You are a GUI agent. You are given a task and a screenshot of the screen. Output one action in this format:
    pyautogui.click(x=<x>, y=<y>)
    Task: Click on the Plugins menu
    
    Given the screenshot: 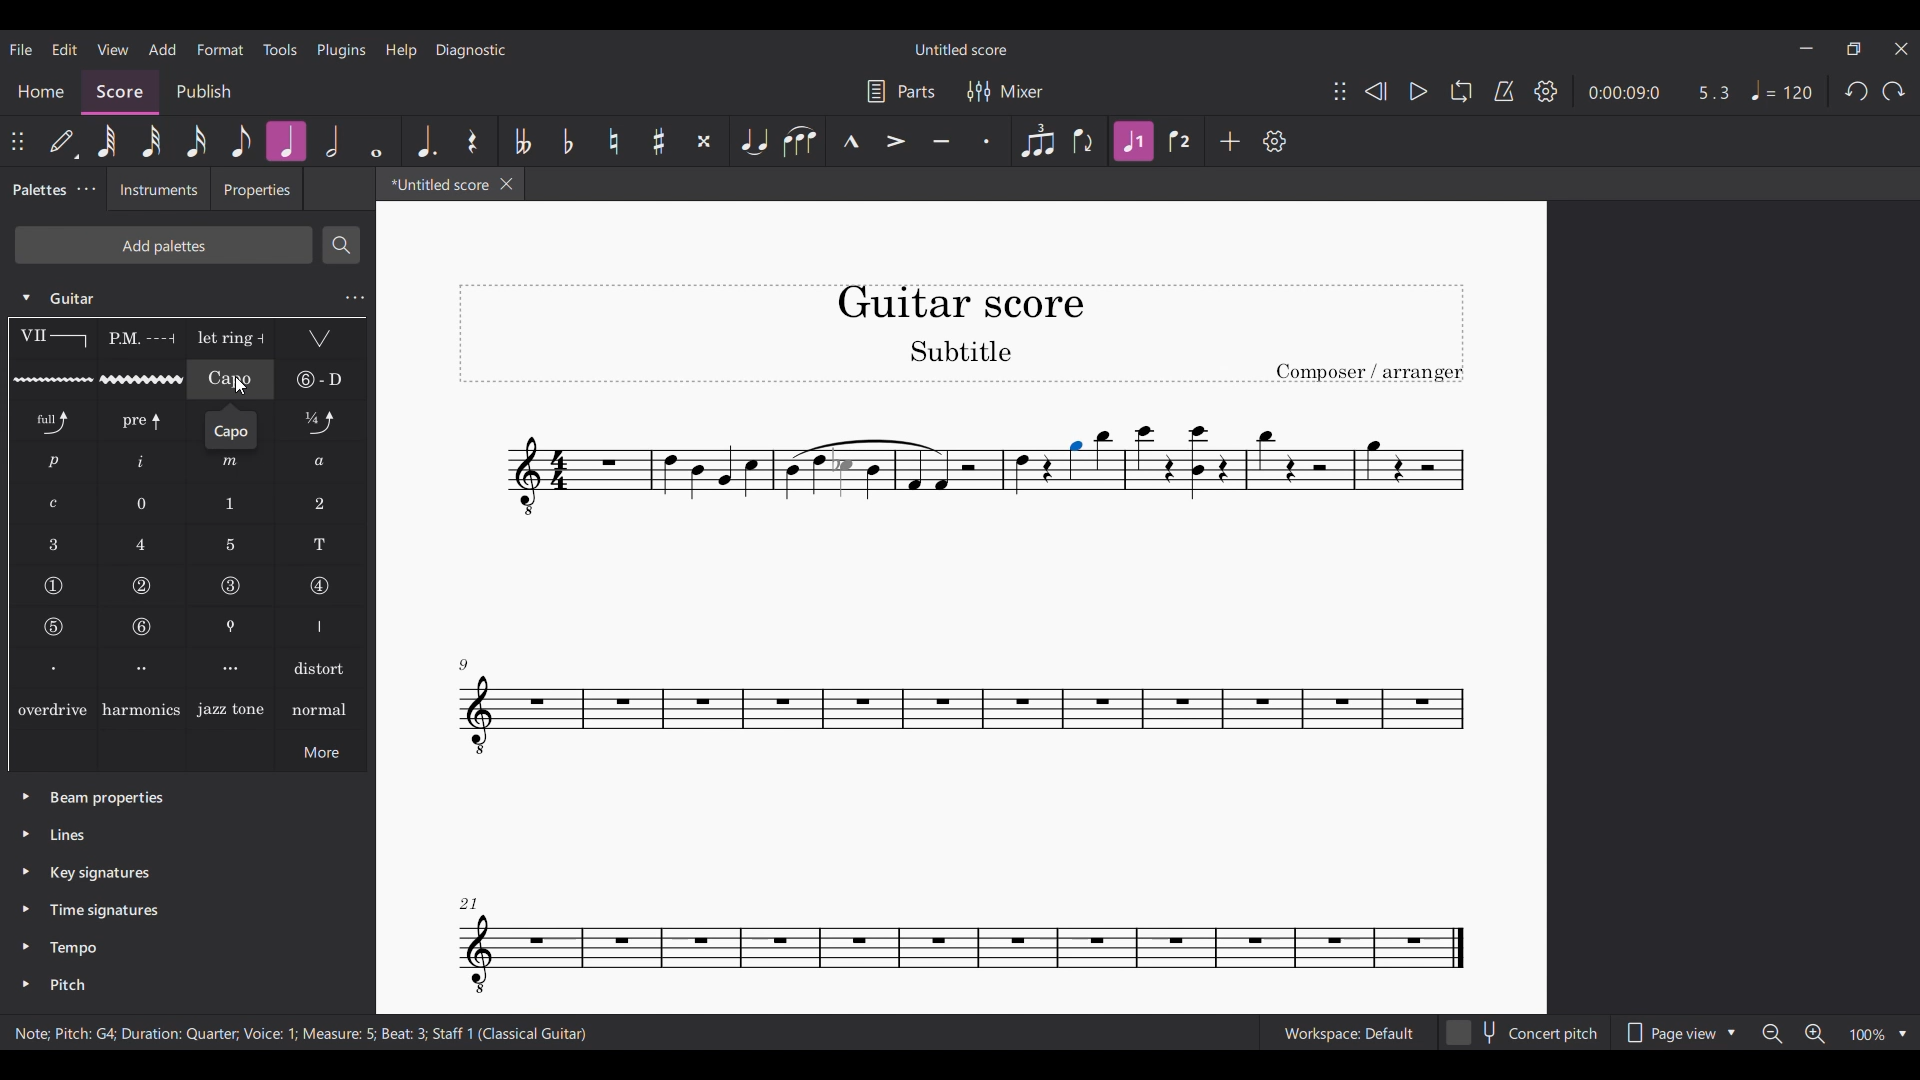 What is the action you would take?
    pyautogui.click(x=342, y=51)
    